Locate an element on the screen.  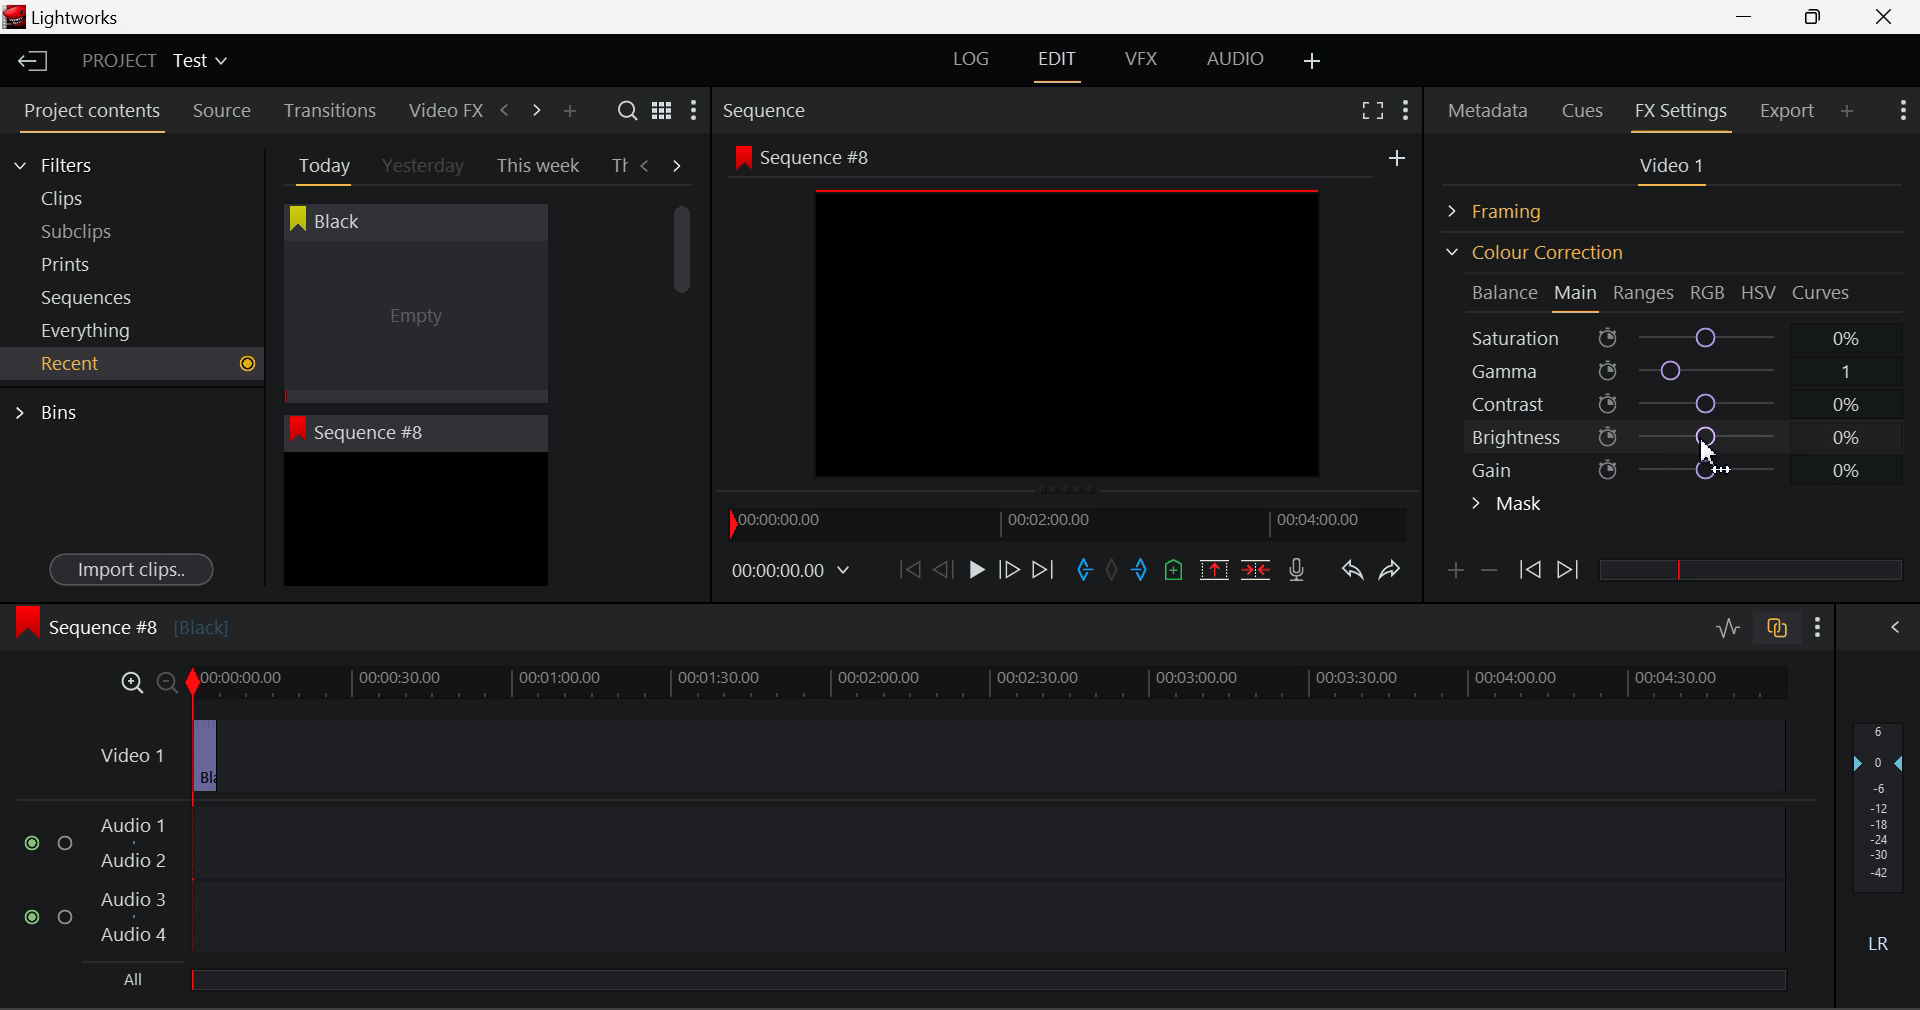
Framing Section is located at coordinates (1511, 208).